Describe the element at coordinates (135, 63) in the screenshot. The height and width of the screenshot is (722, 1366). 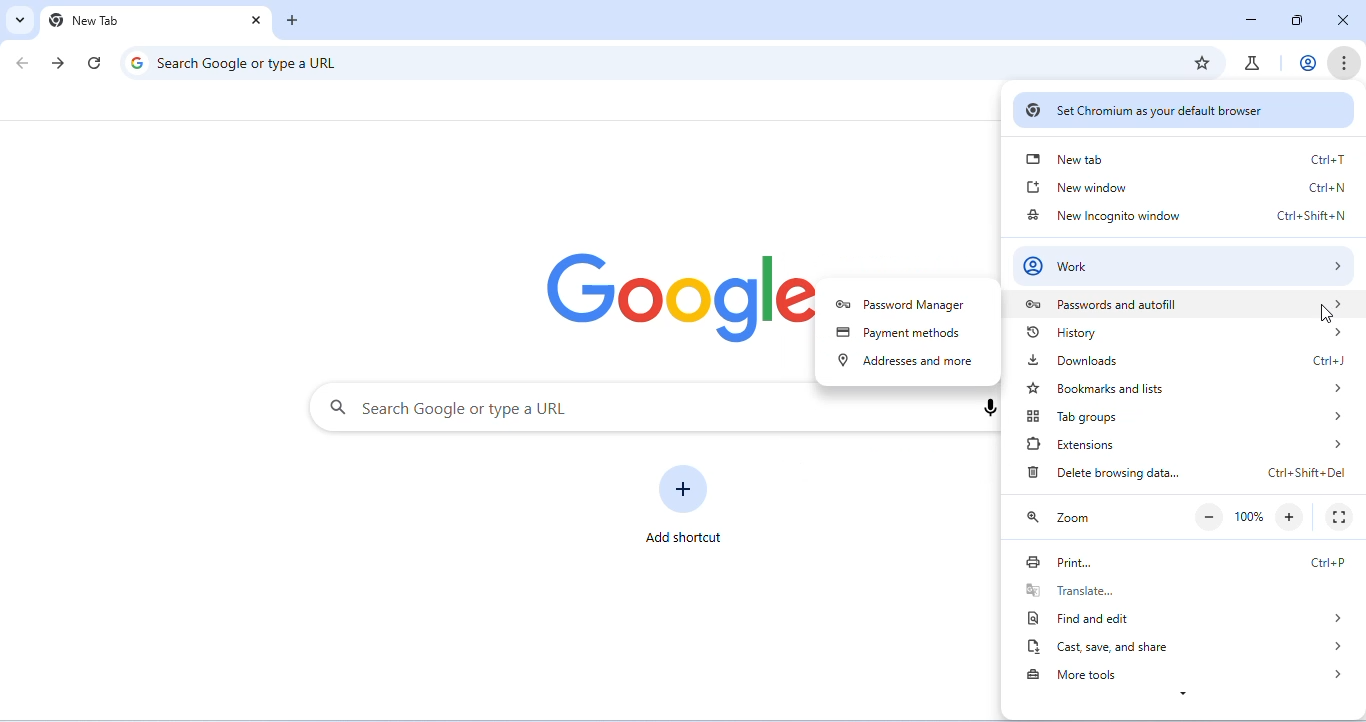
I see `google logo` at that location.